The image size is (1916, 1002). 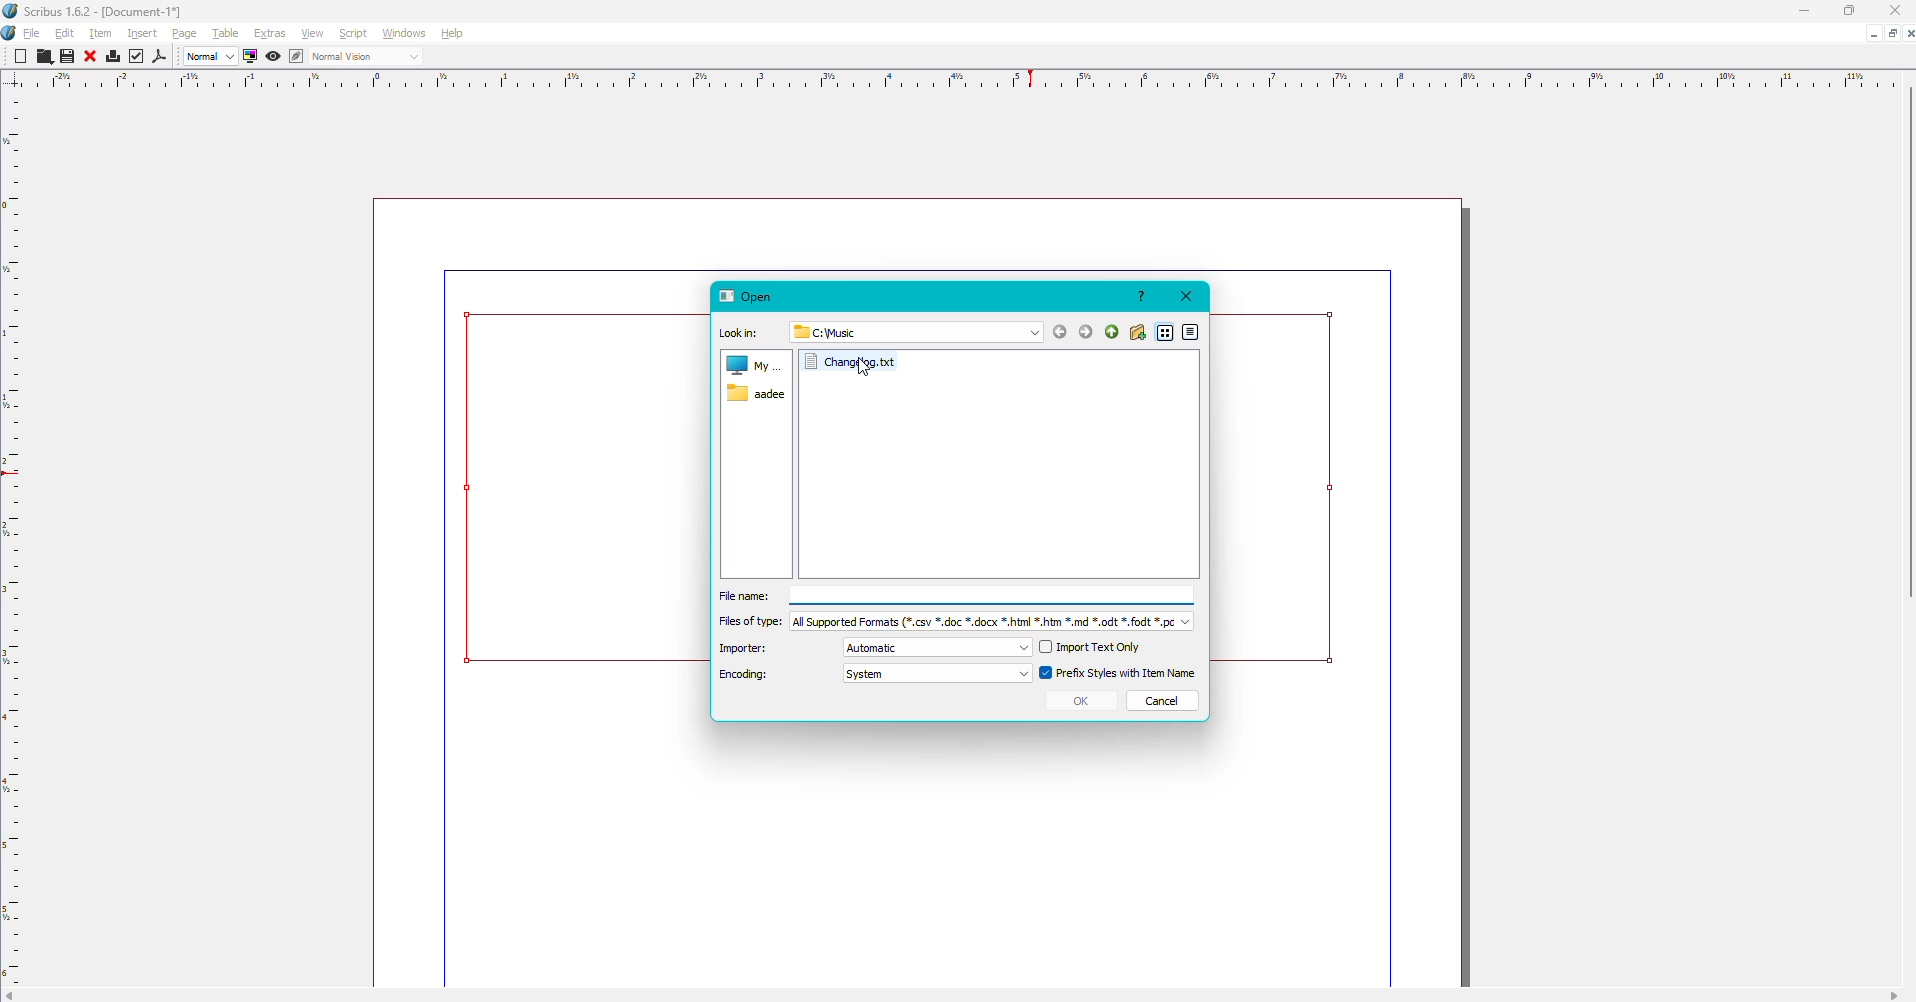 I want to click on Windows, so click(x=402, y=34).